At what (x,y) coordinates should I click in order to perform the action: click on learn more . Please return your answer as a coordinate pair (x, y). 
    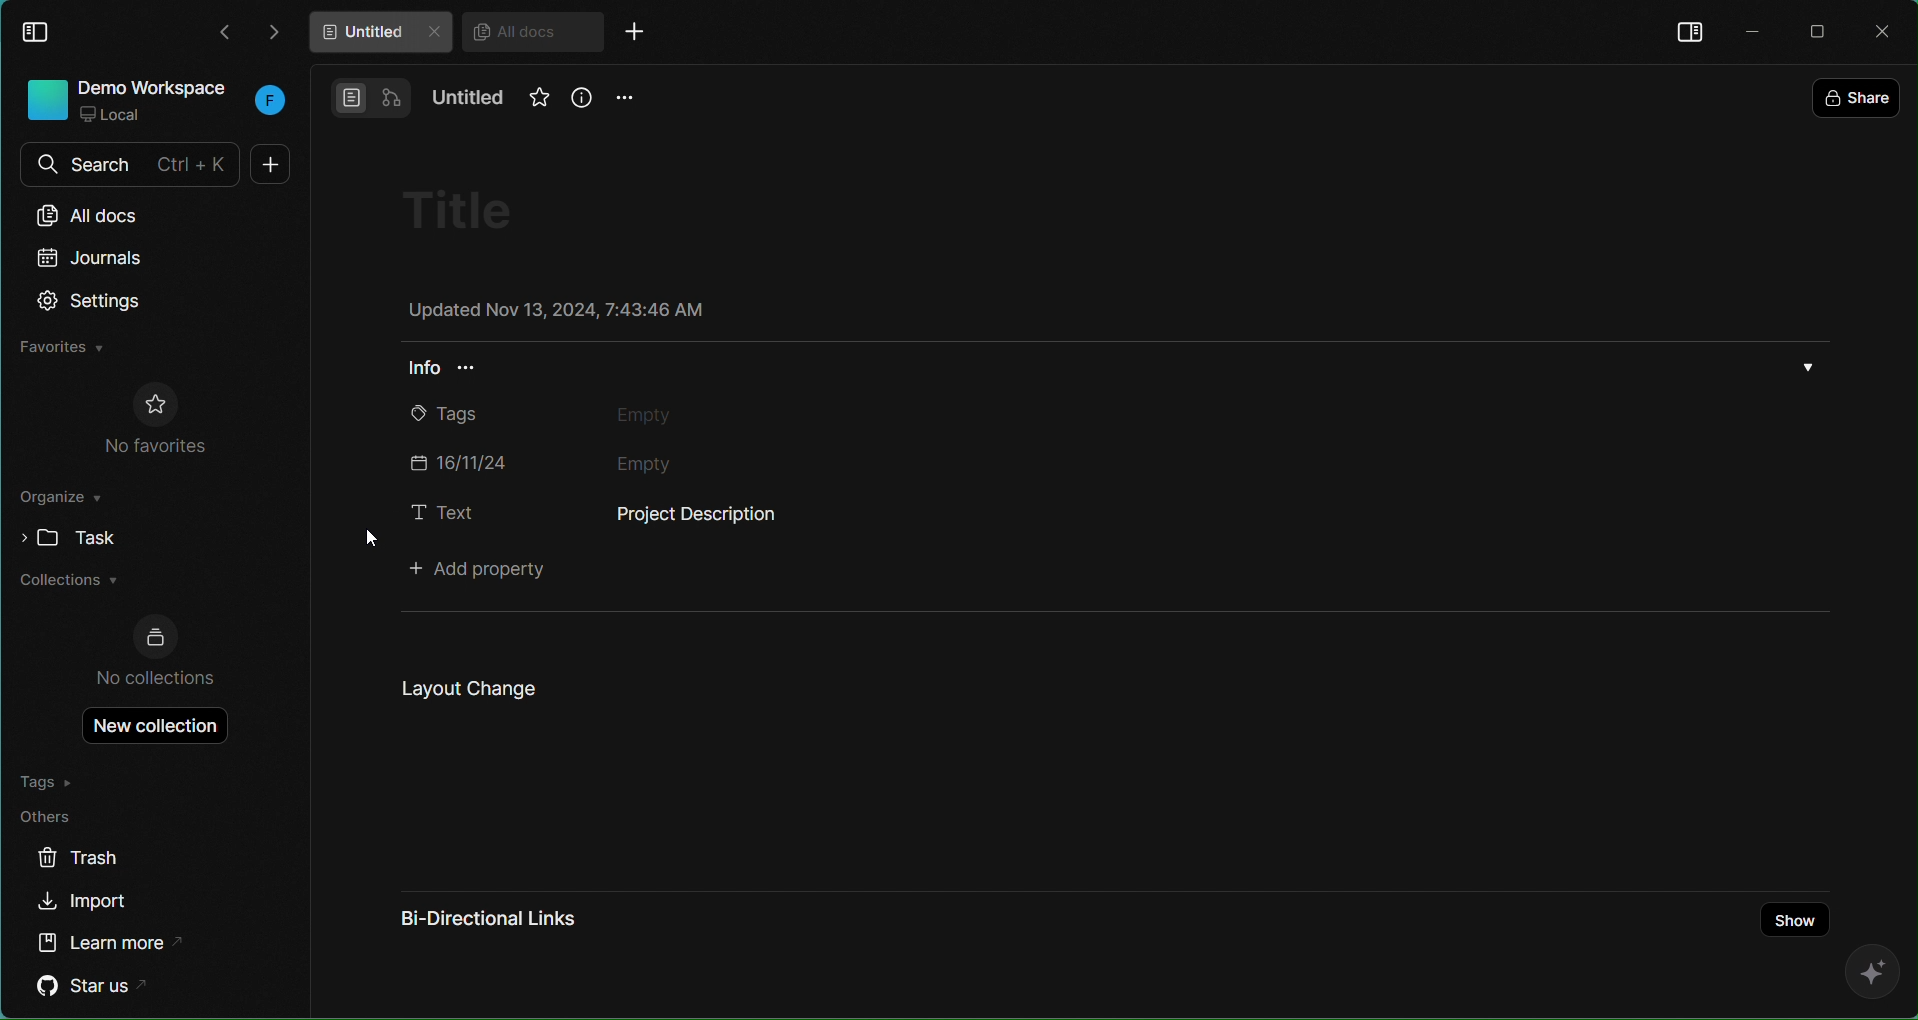
    Looking at the image, I should click on (113, 940).